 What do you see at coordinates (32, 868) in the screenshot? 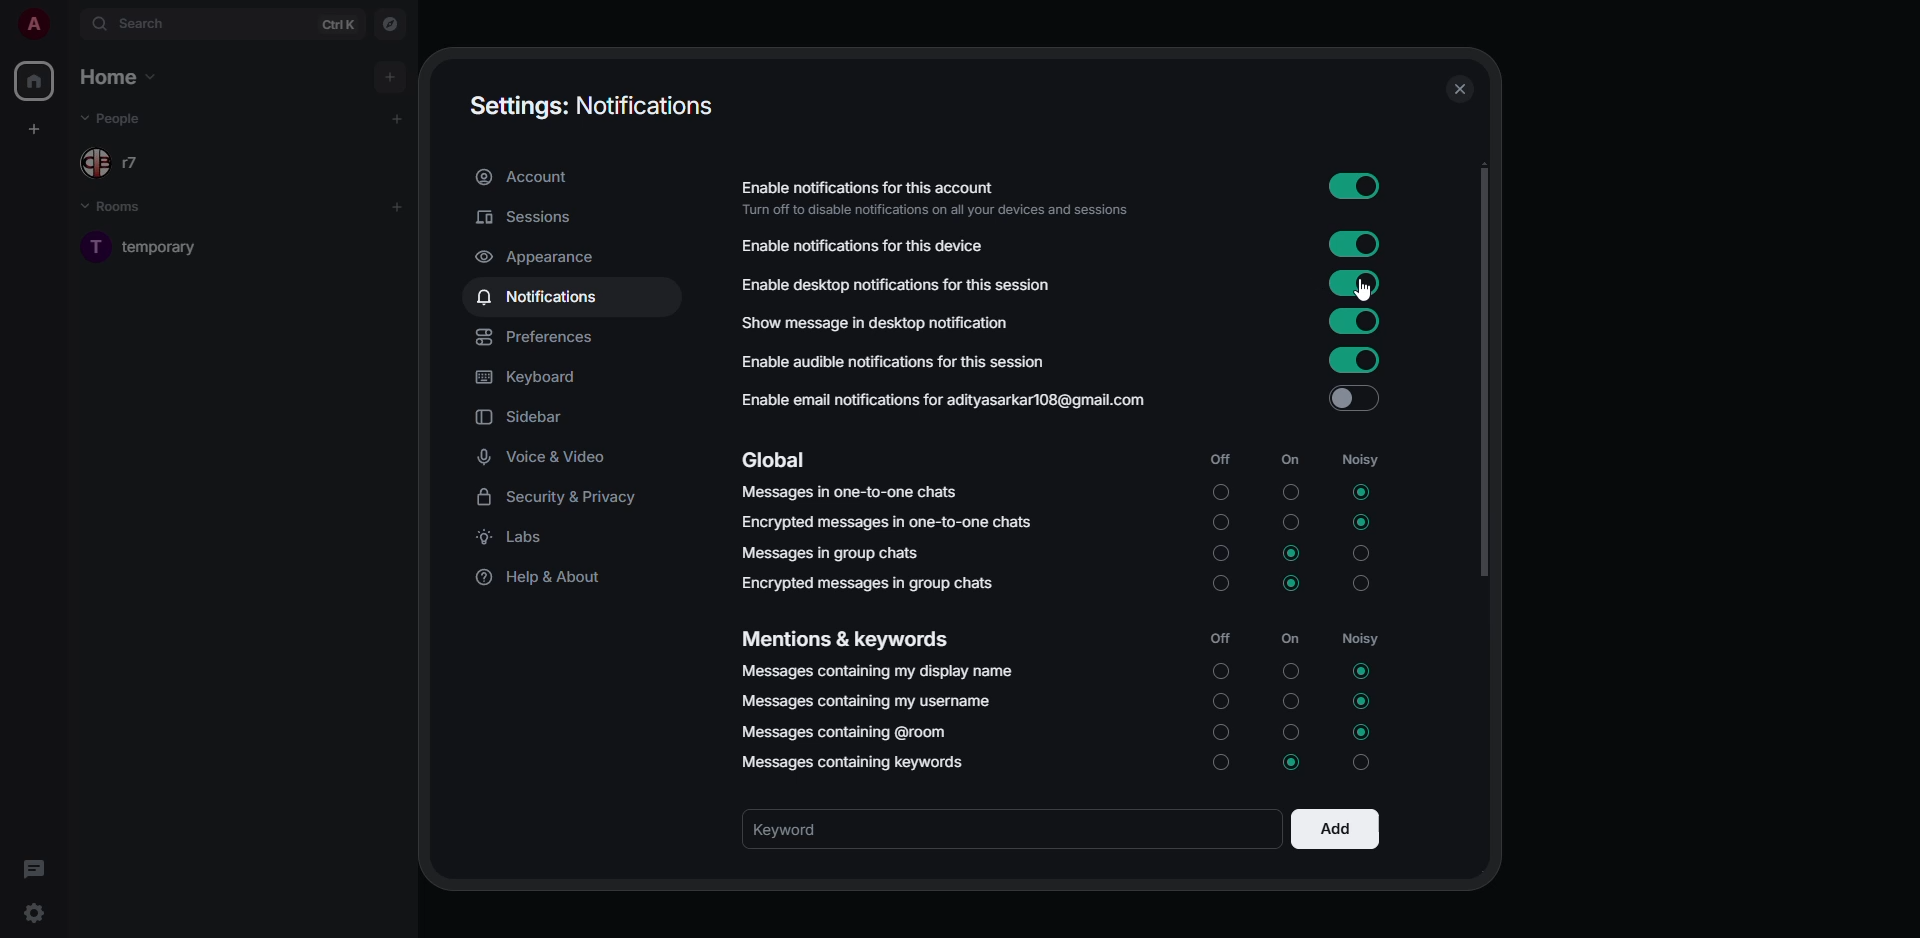
I see `threads` at bounding box center [32, 868].